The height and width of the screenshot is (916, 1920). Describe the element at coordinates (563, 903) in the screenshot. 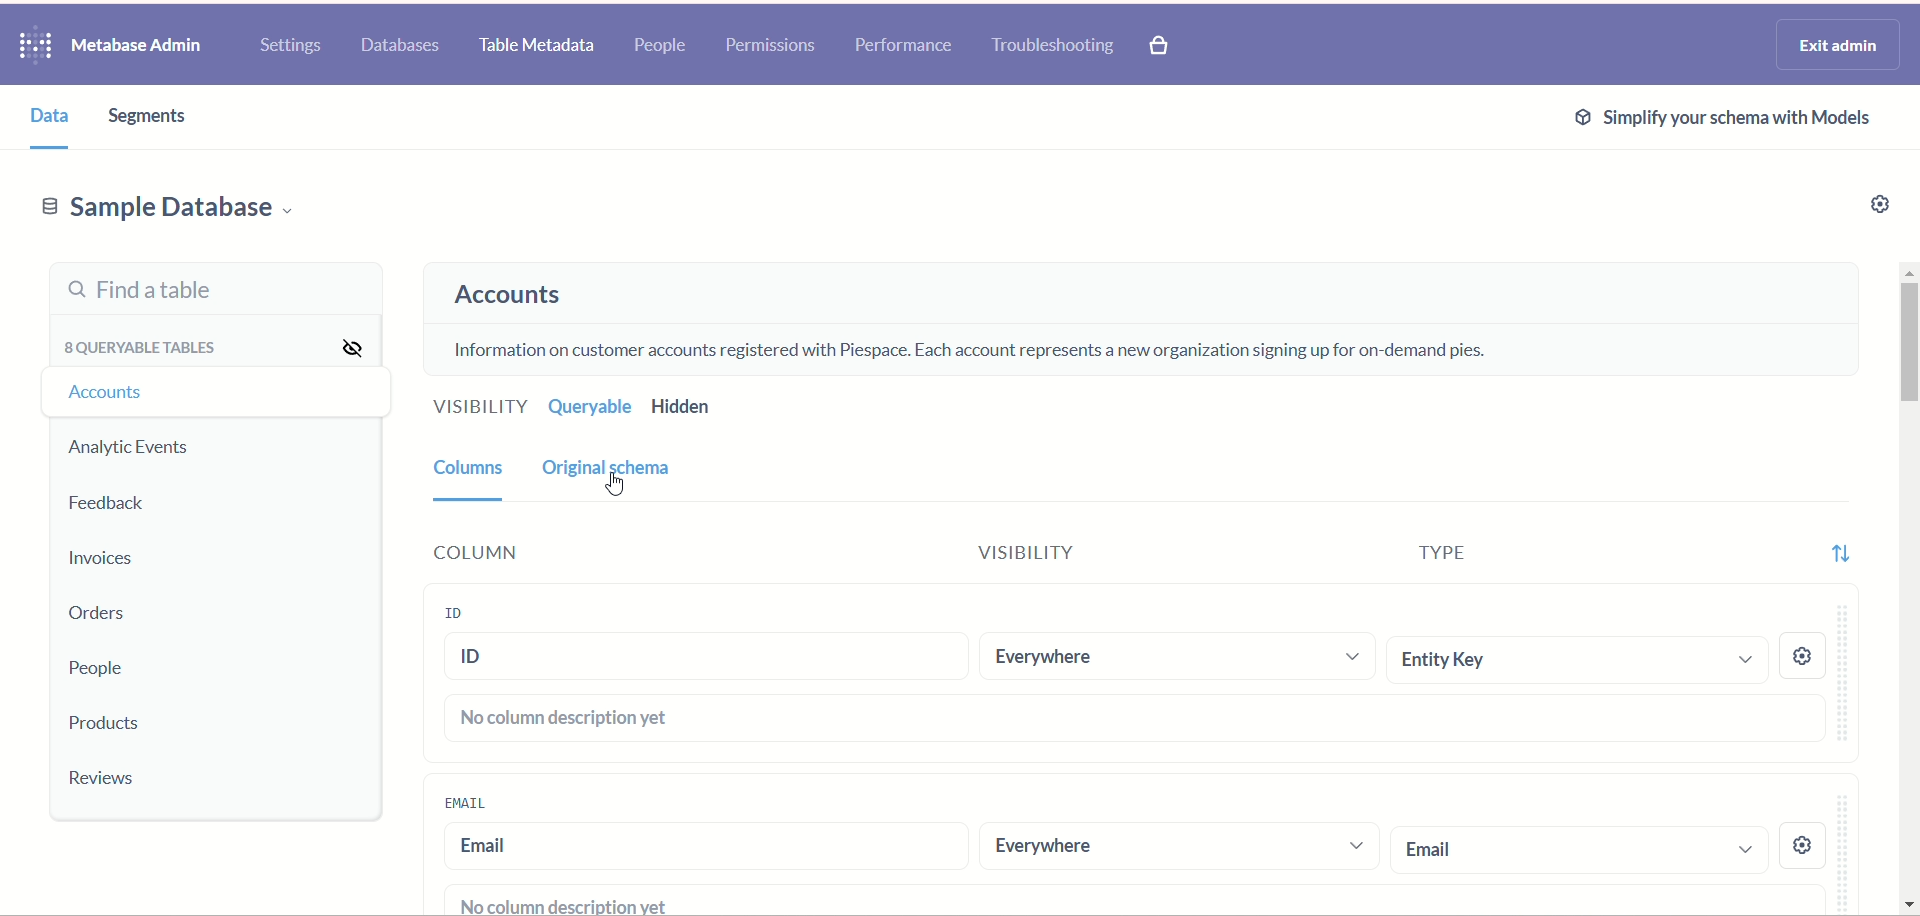

I see `text` at that location.